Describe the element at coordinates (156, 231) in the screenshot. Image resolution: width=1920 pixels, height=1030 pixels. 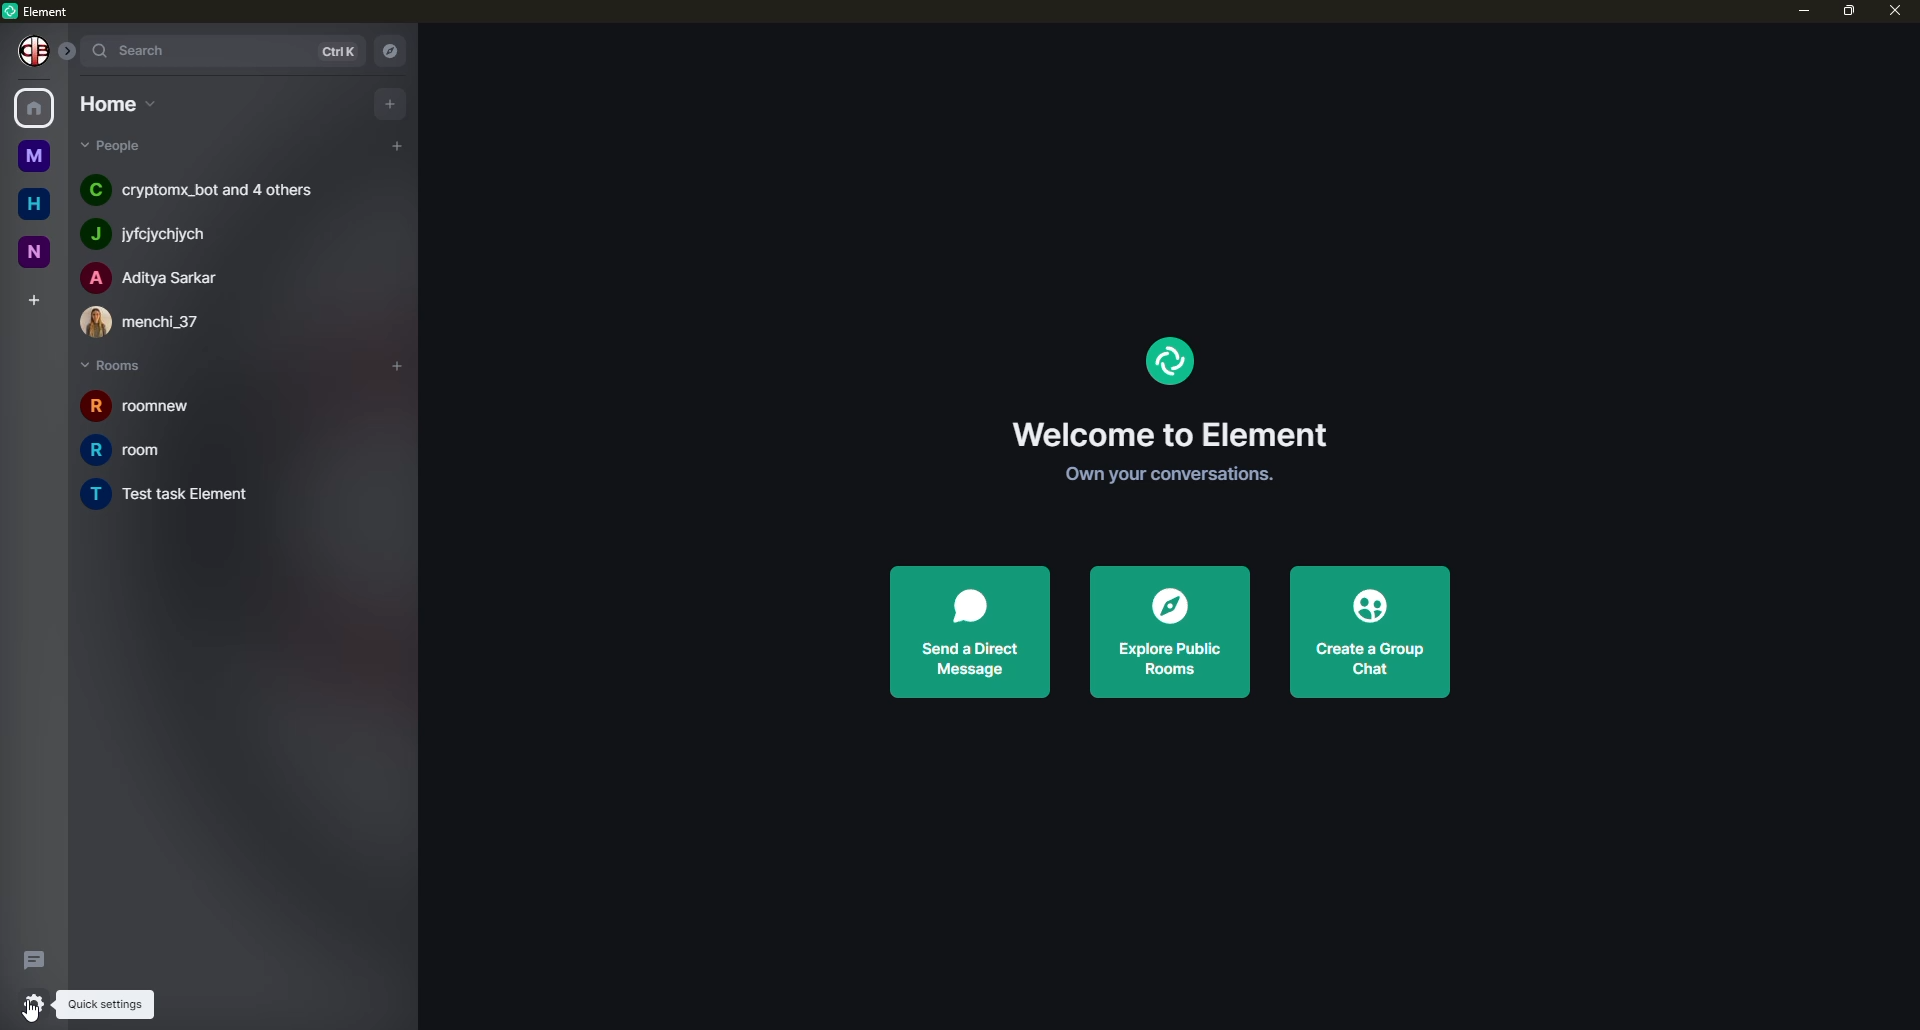
I see `people` at that location.